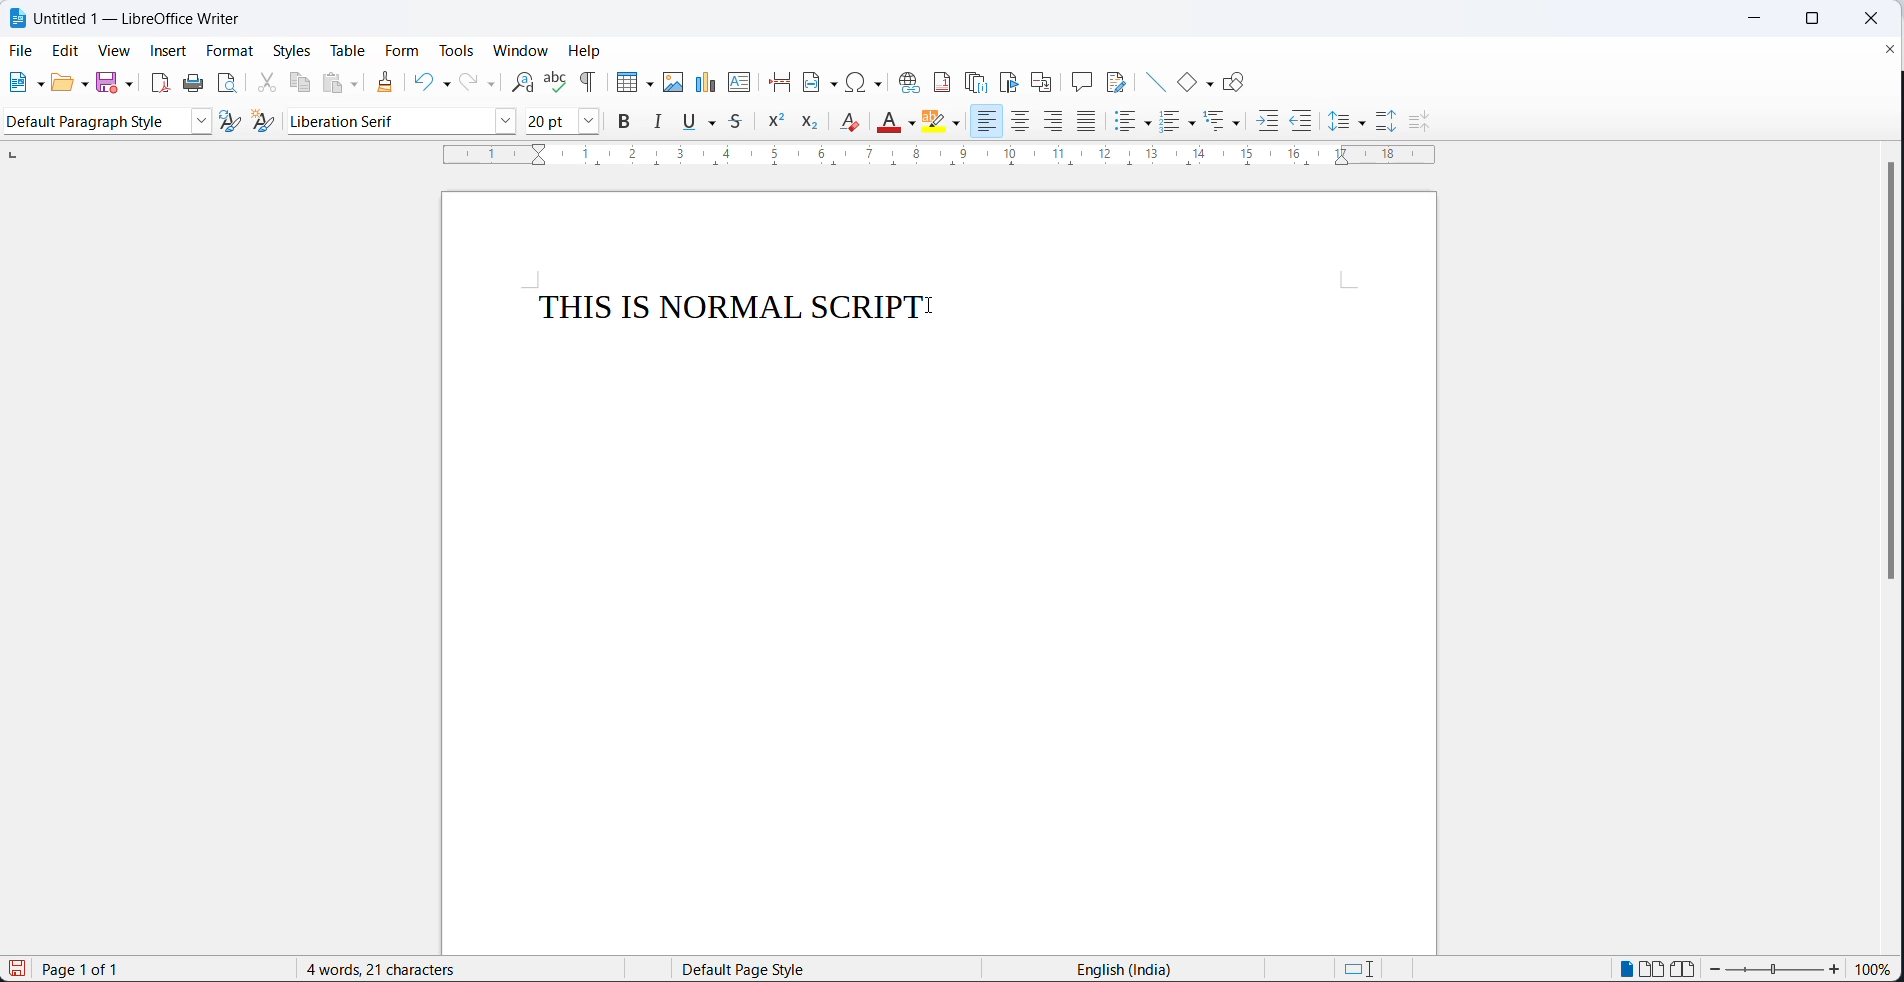 The width and height of the screenshot is (1904, 982). I want to click on cursor, so click(934, 303).